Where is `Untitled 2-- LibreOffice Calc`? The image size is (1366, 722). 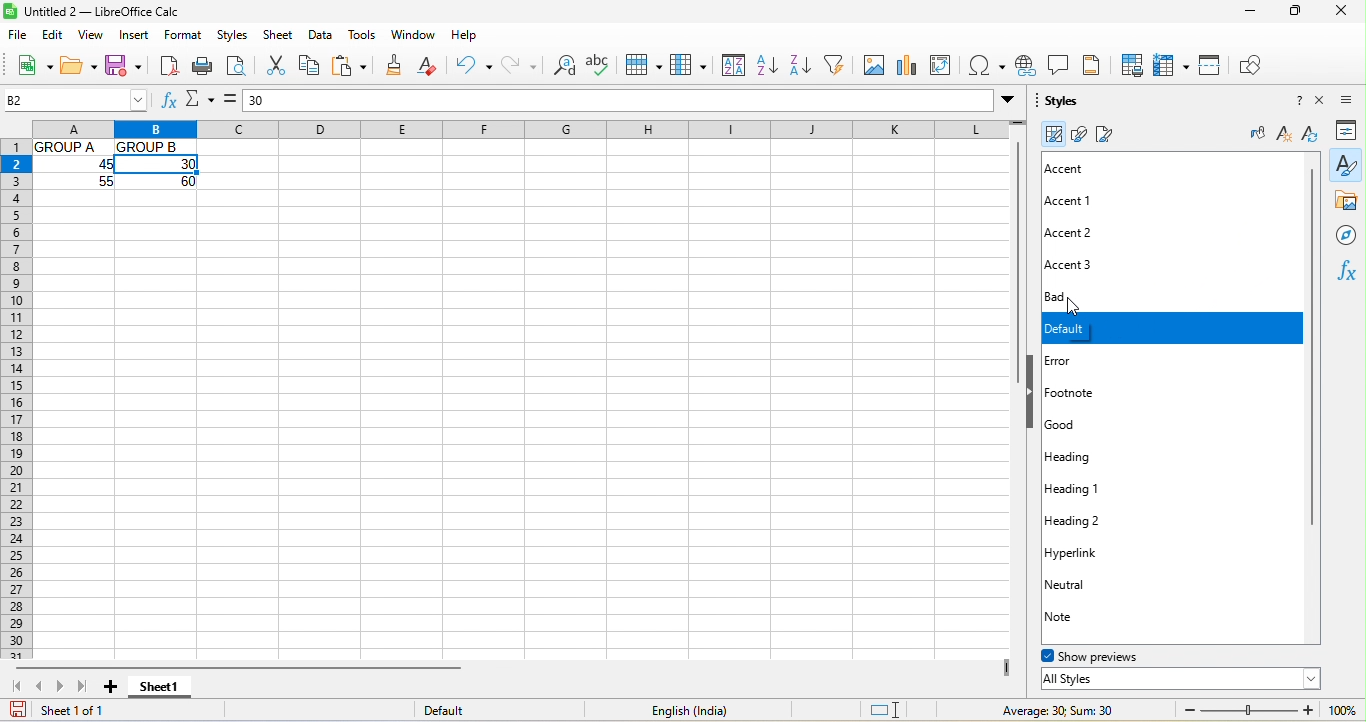 Untitled 2-- LibreOffice Calc is located at coordinates (126, 12).